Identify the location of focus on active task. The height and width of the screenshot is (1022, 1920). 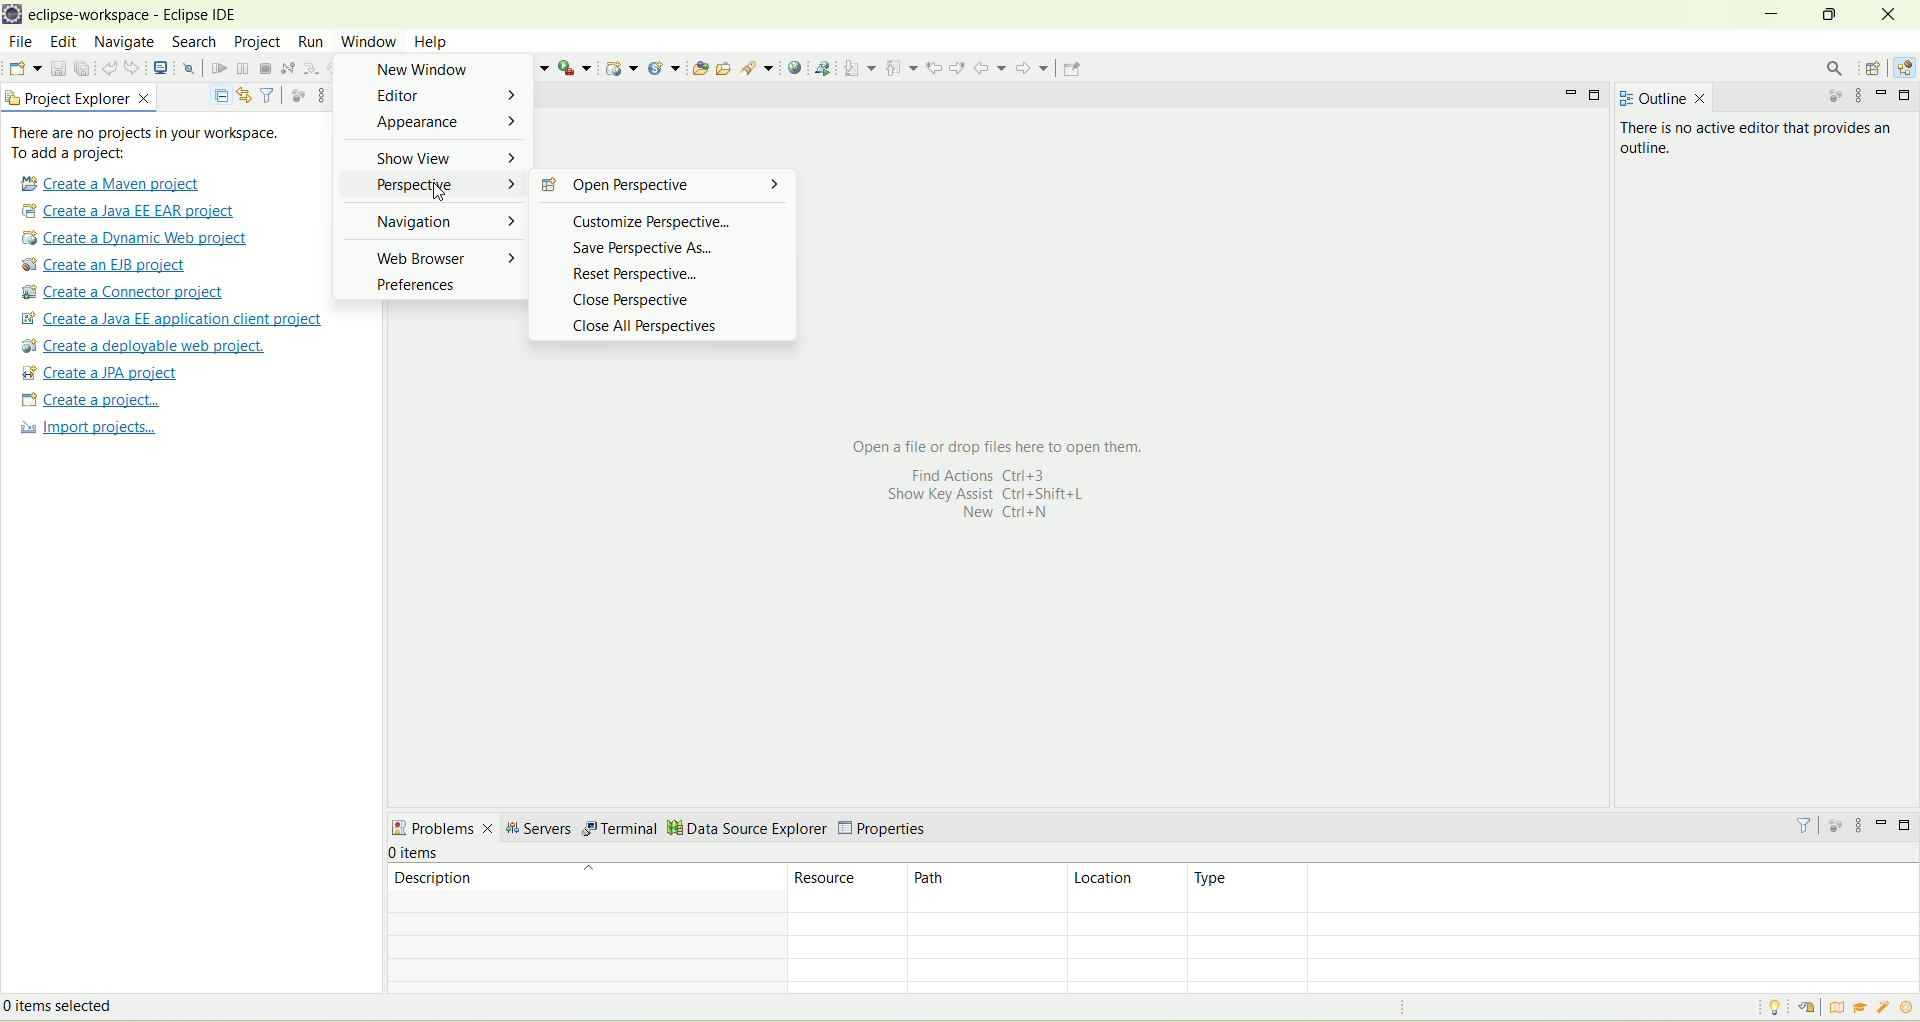
(296, 94).